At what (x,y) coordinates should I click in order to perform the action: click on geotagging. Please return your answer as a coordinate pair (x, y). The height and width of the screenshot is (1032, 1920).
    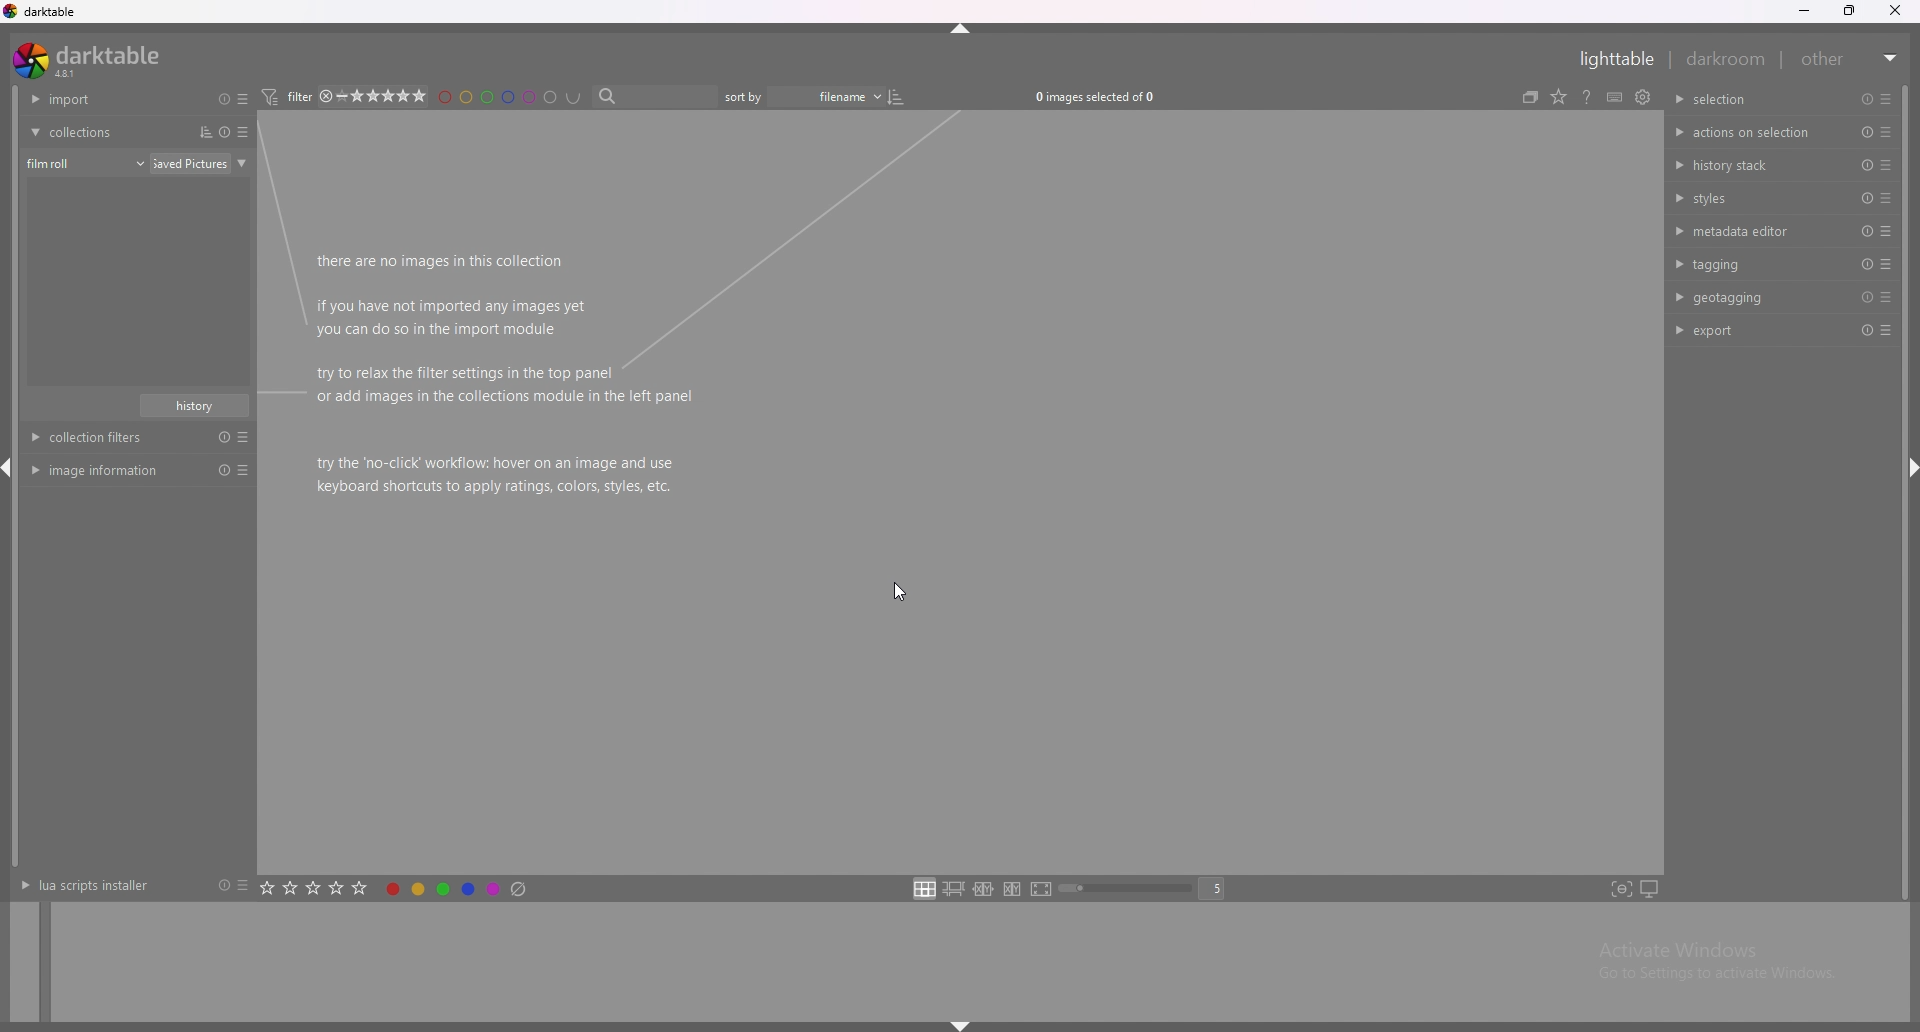
    Looking at the image, I should click on (1748, 297).